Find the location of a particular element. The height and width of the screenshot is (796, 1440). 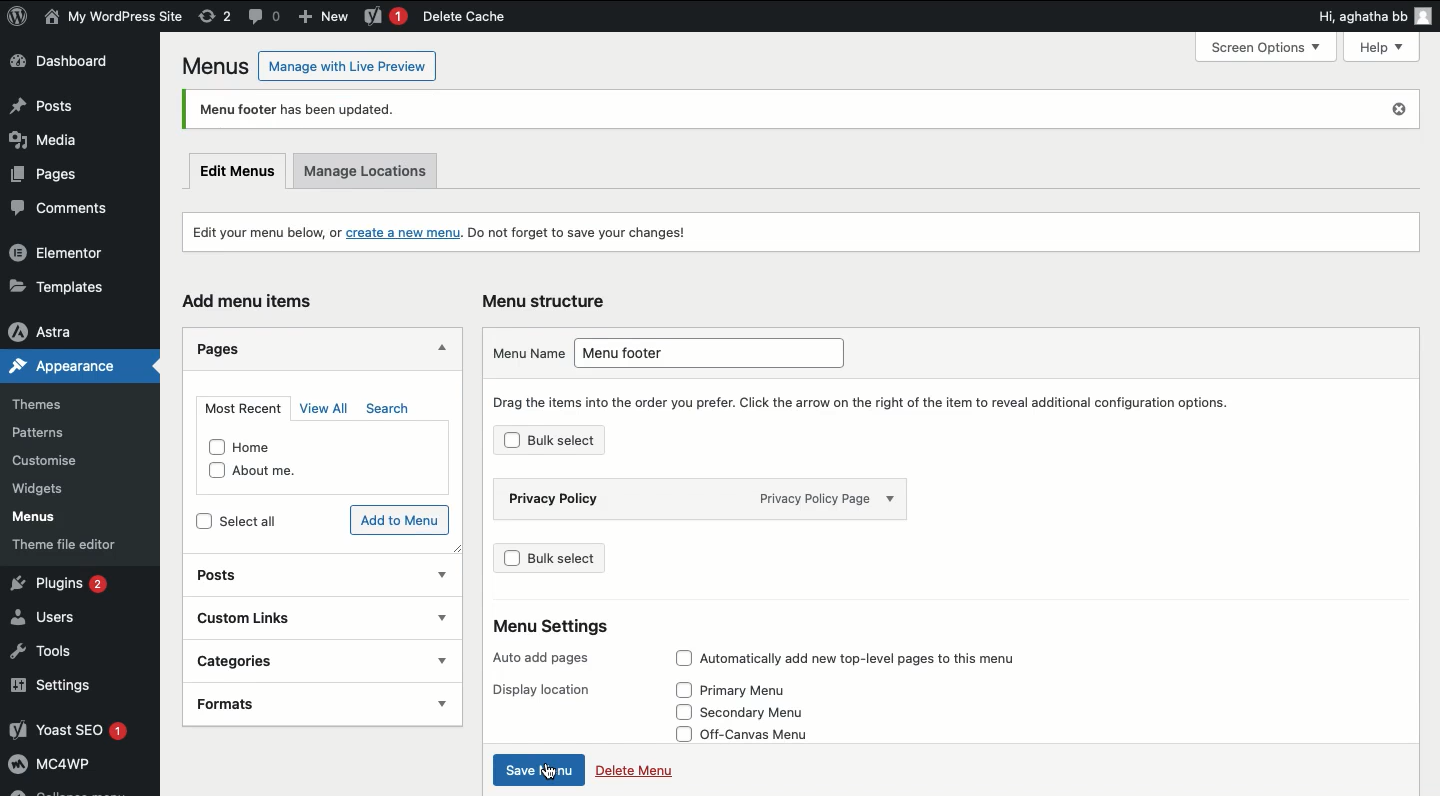

Categories is located at coordinates (299, 661).